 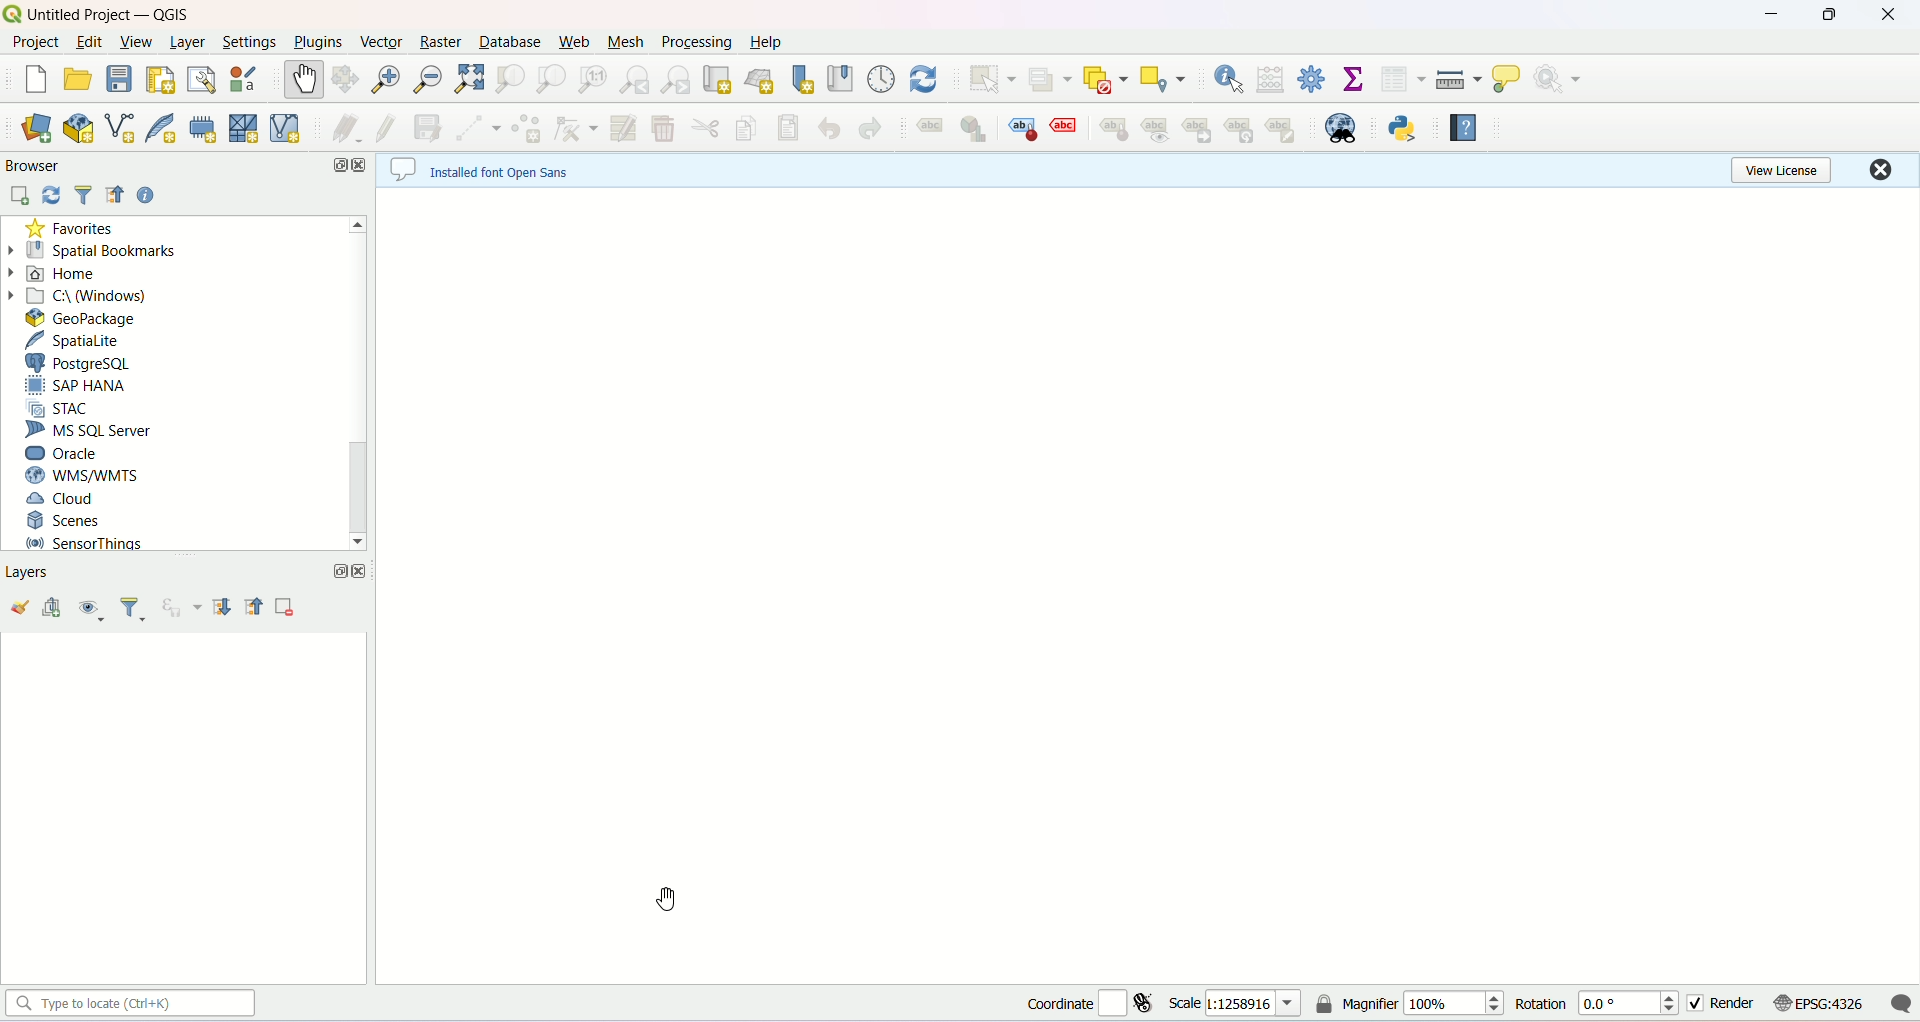 I want to click on PostgreSQL, so click(x=83, y=362).